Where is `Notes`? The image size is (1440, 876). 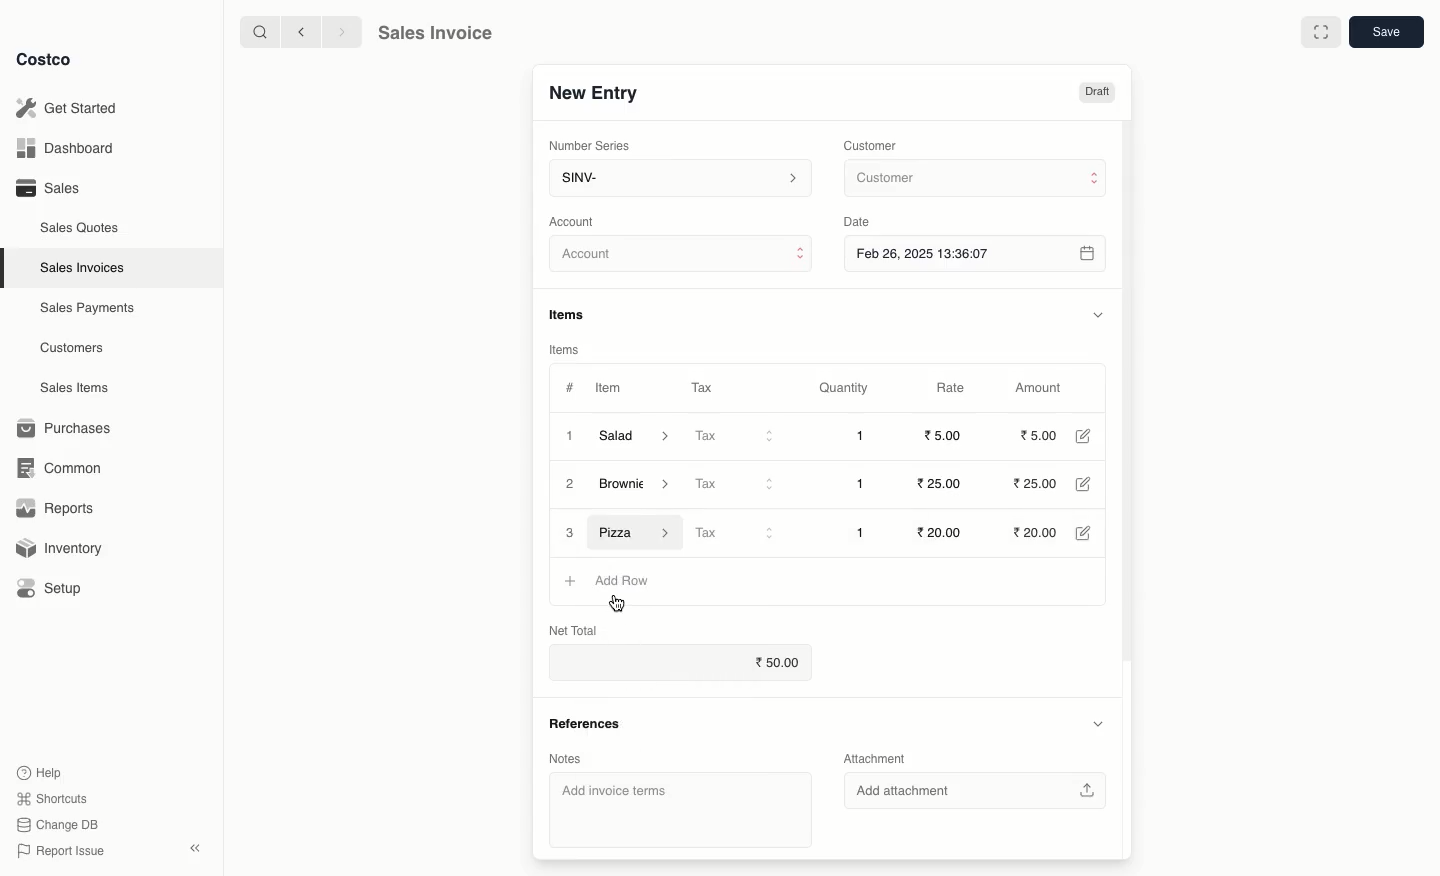
Notes is located at coordinates (564, 757).